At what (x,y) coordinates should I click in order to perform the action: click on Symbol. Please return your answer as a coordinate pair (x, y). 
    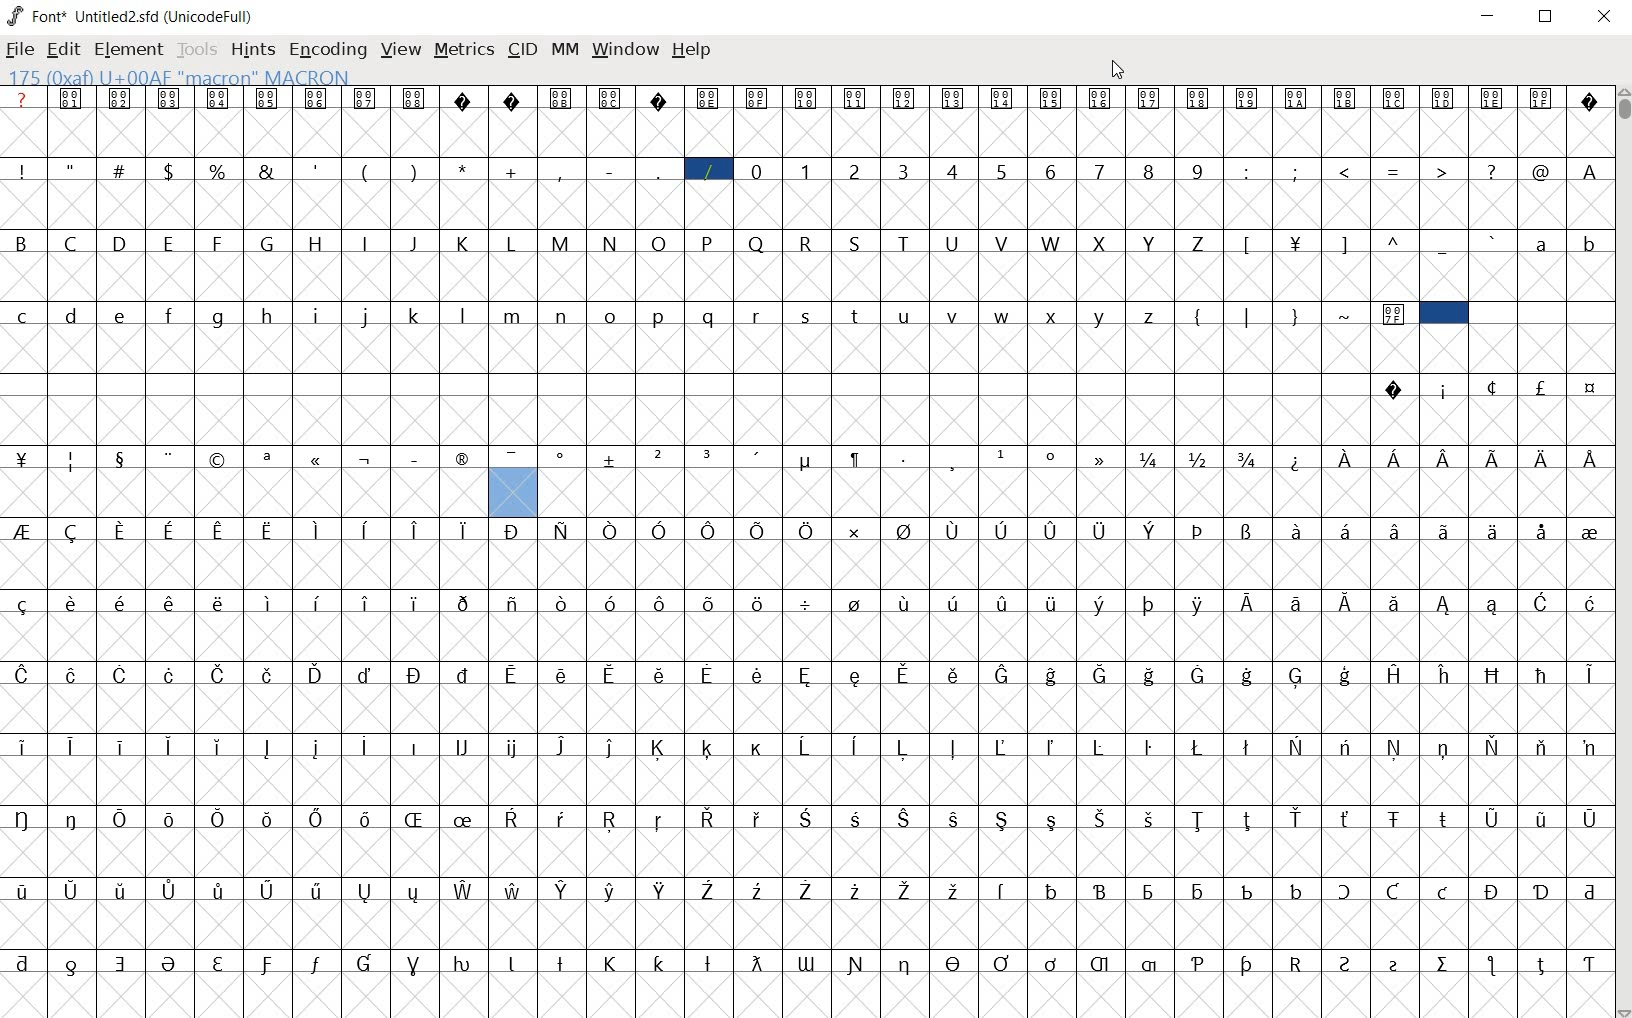
    Looking at the image, I should click on (1248, 100).